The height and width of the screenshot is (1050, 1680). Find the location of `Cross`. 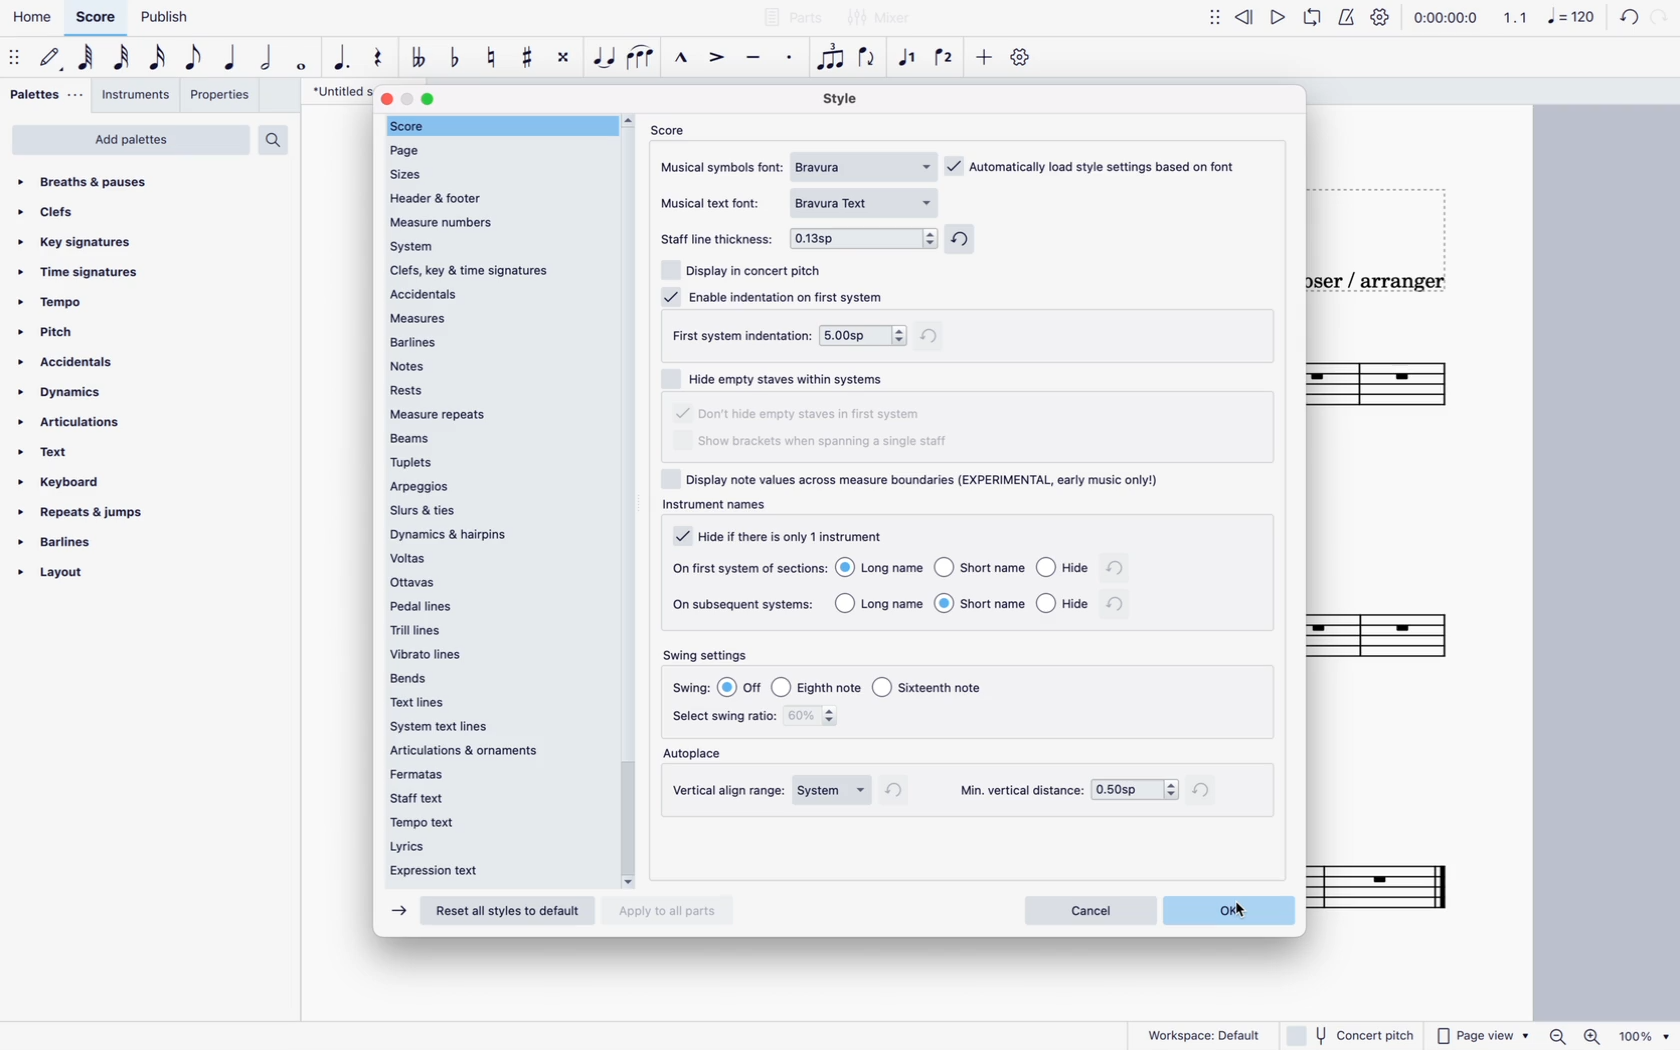

Cross is located at coordinates (563, 58).